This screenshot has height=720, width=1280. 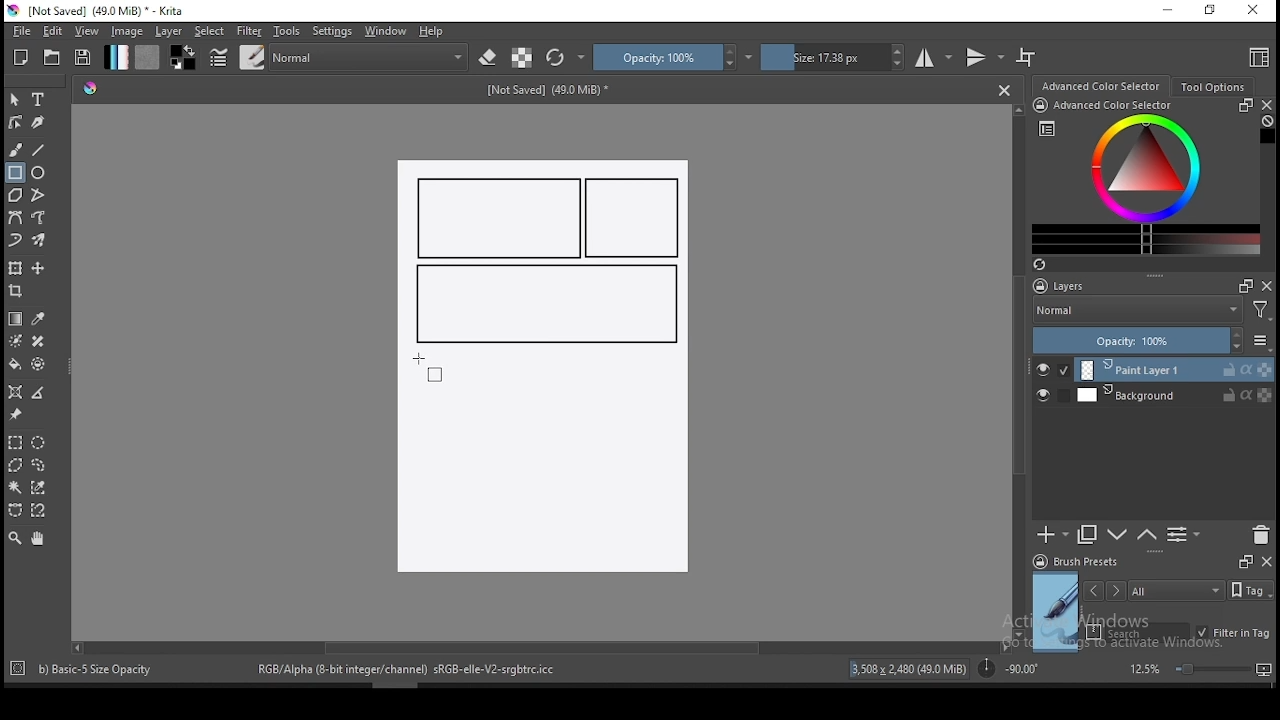 I want to click on layer visibility on/off, so click(x=1048, y=397).